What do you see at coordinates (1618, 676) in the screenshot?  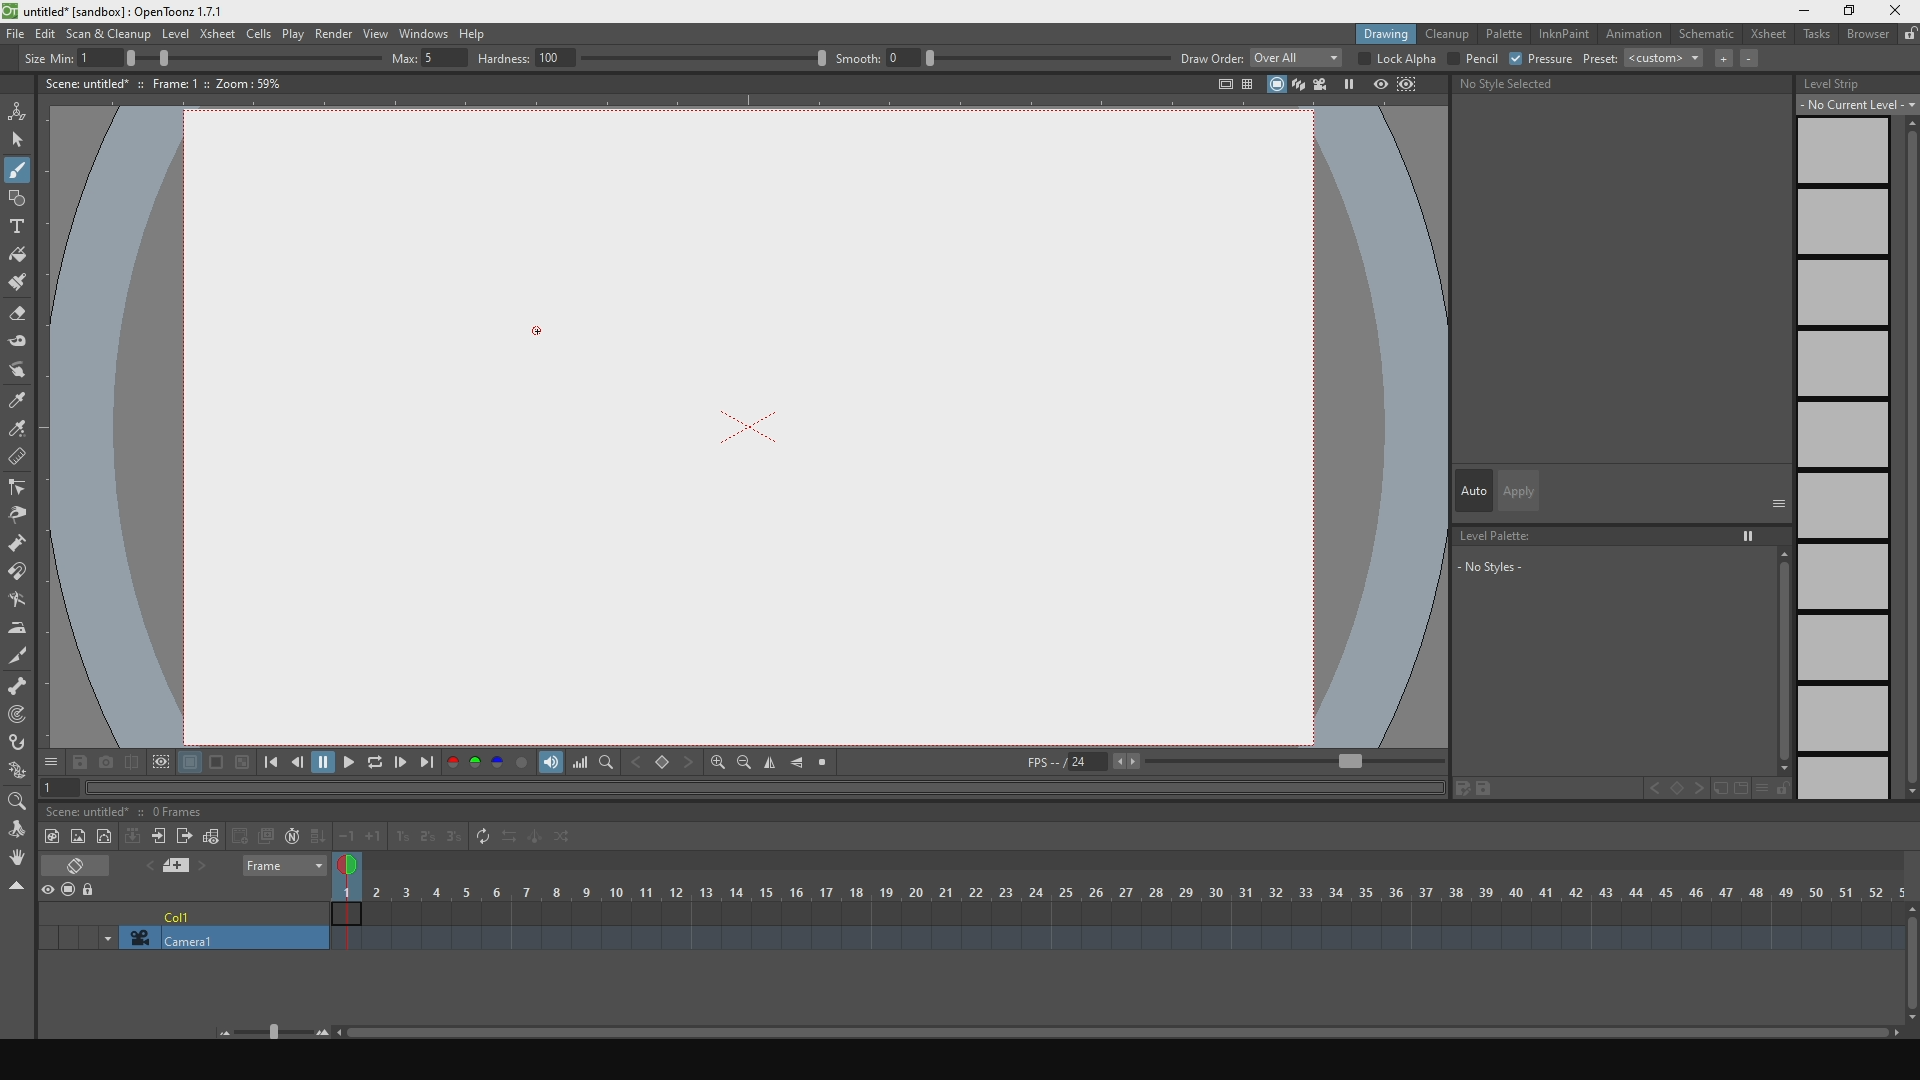 I see `no styles` at bounding box center [1618, 676].